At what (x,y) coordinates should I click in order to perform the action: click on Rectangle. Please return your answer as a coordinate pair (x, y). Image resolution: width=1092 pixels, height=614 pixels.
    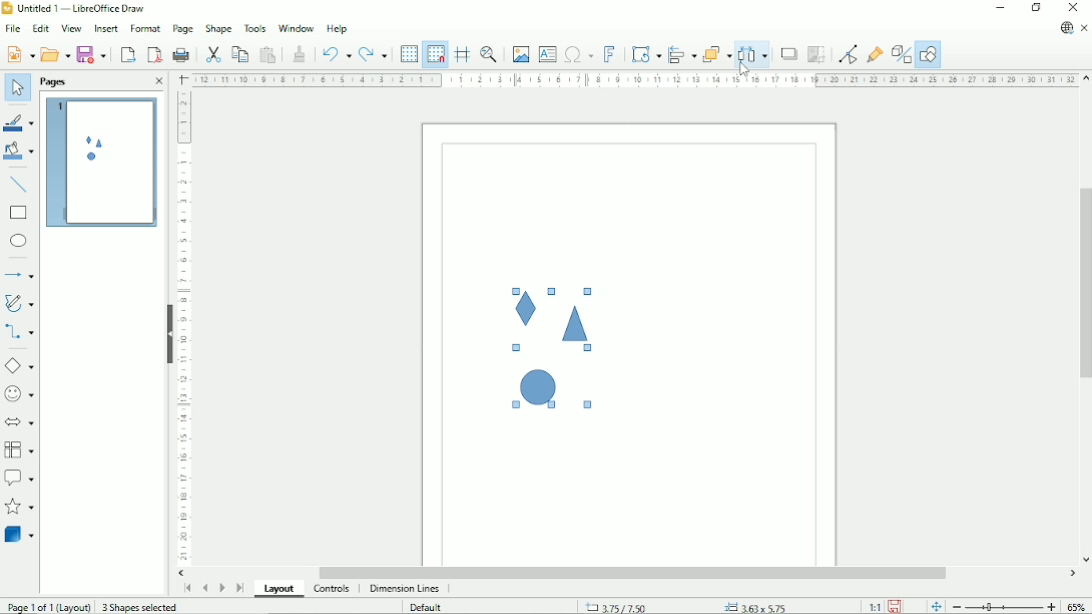
    Looking at the image, I should click on (19, 213).